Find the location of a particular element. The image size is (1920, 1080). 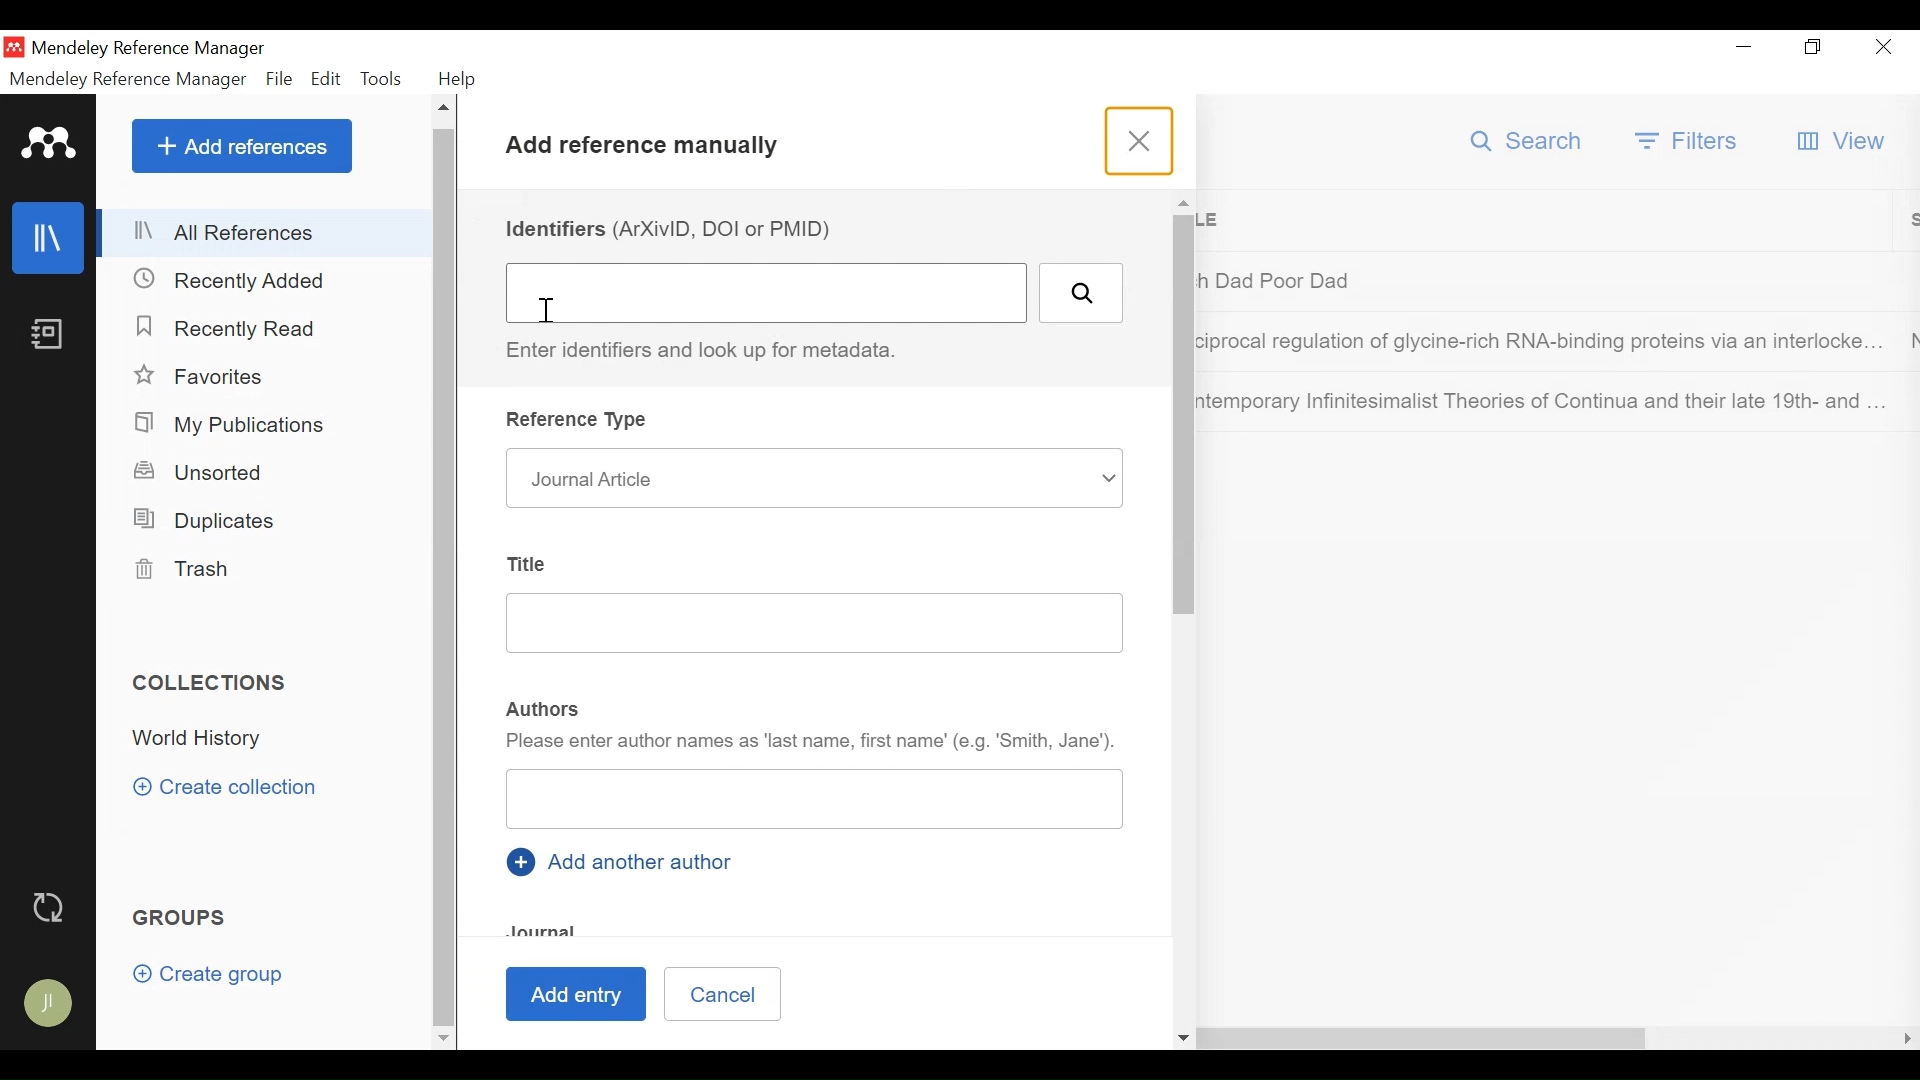

Identifiers (ArXivID, DOI or PMID) is located at coordinates (675, 228).